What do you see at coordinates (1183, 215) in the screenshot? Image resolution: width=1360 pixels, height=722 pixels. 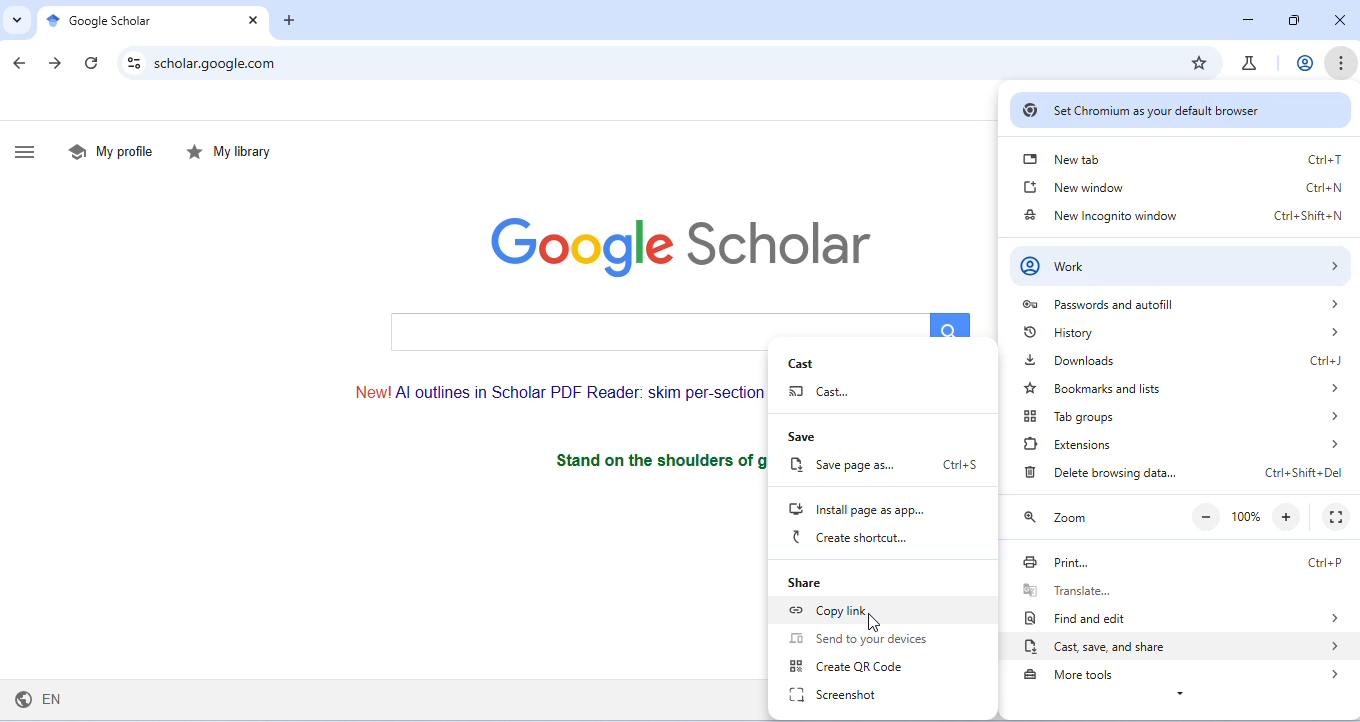 I see `new incognito window` at bounding box center [1183, 215].